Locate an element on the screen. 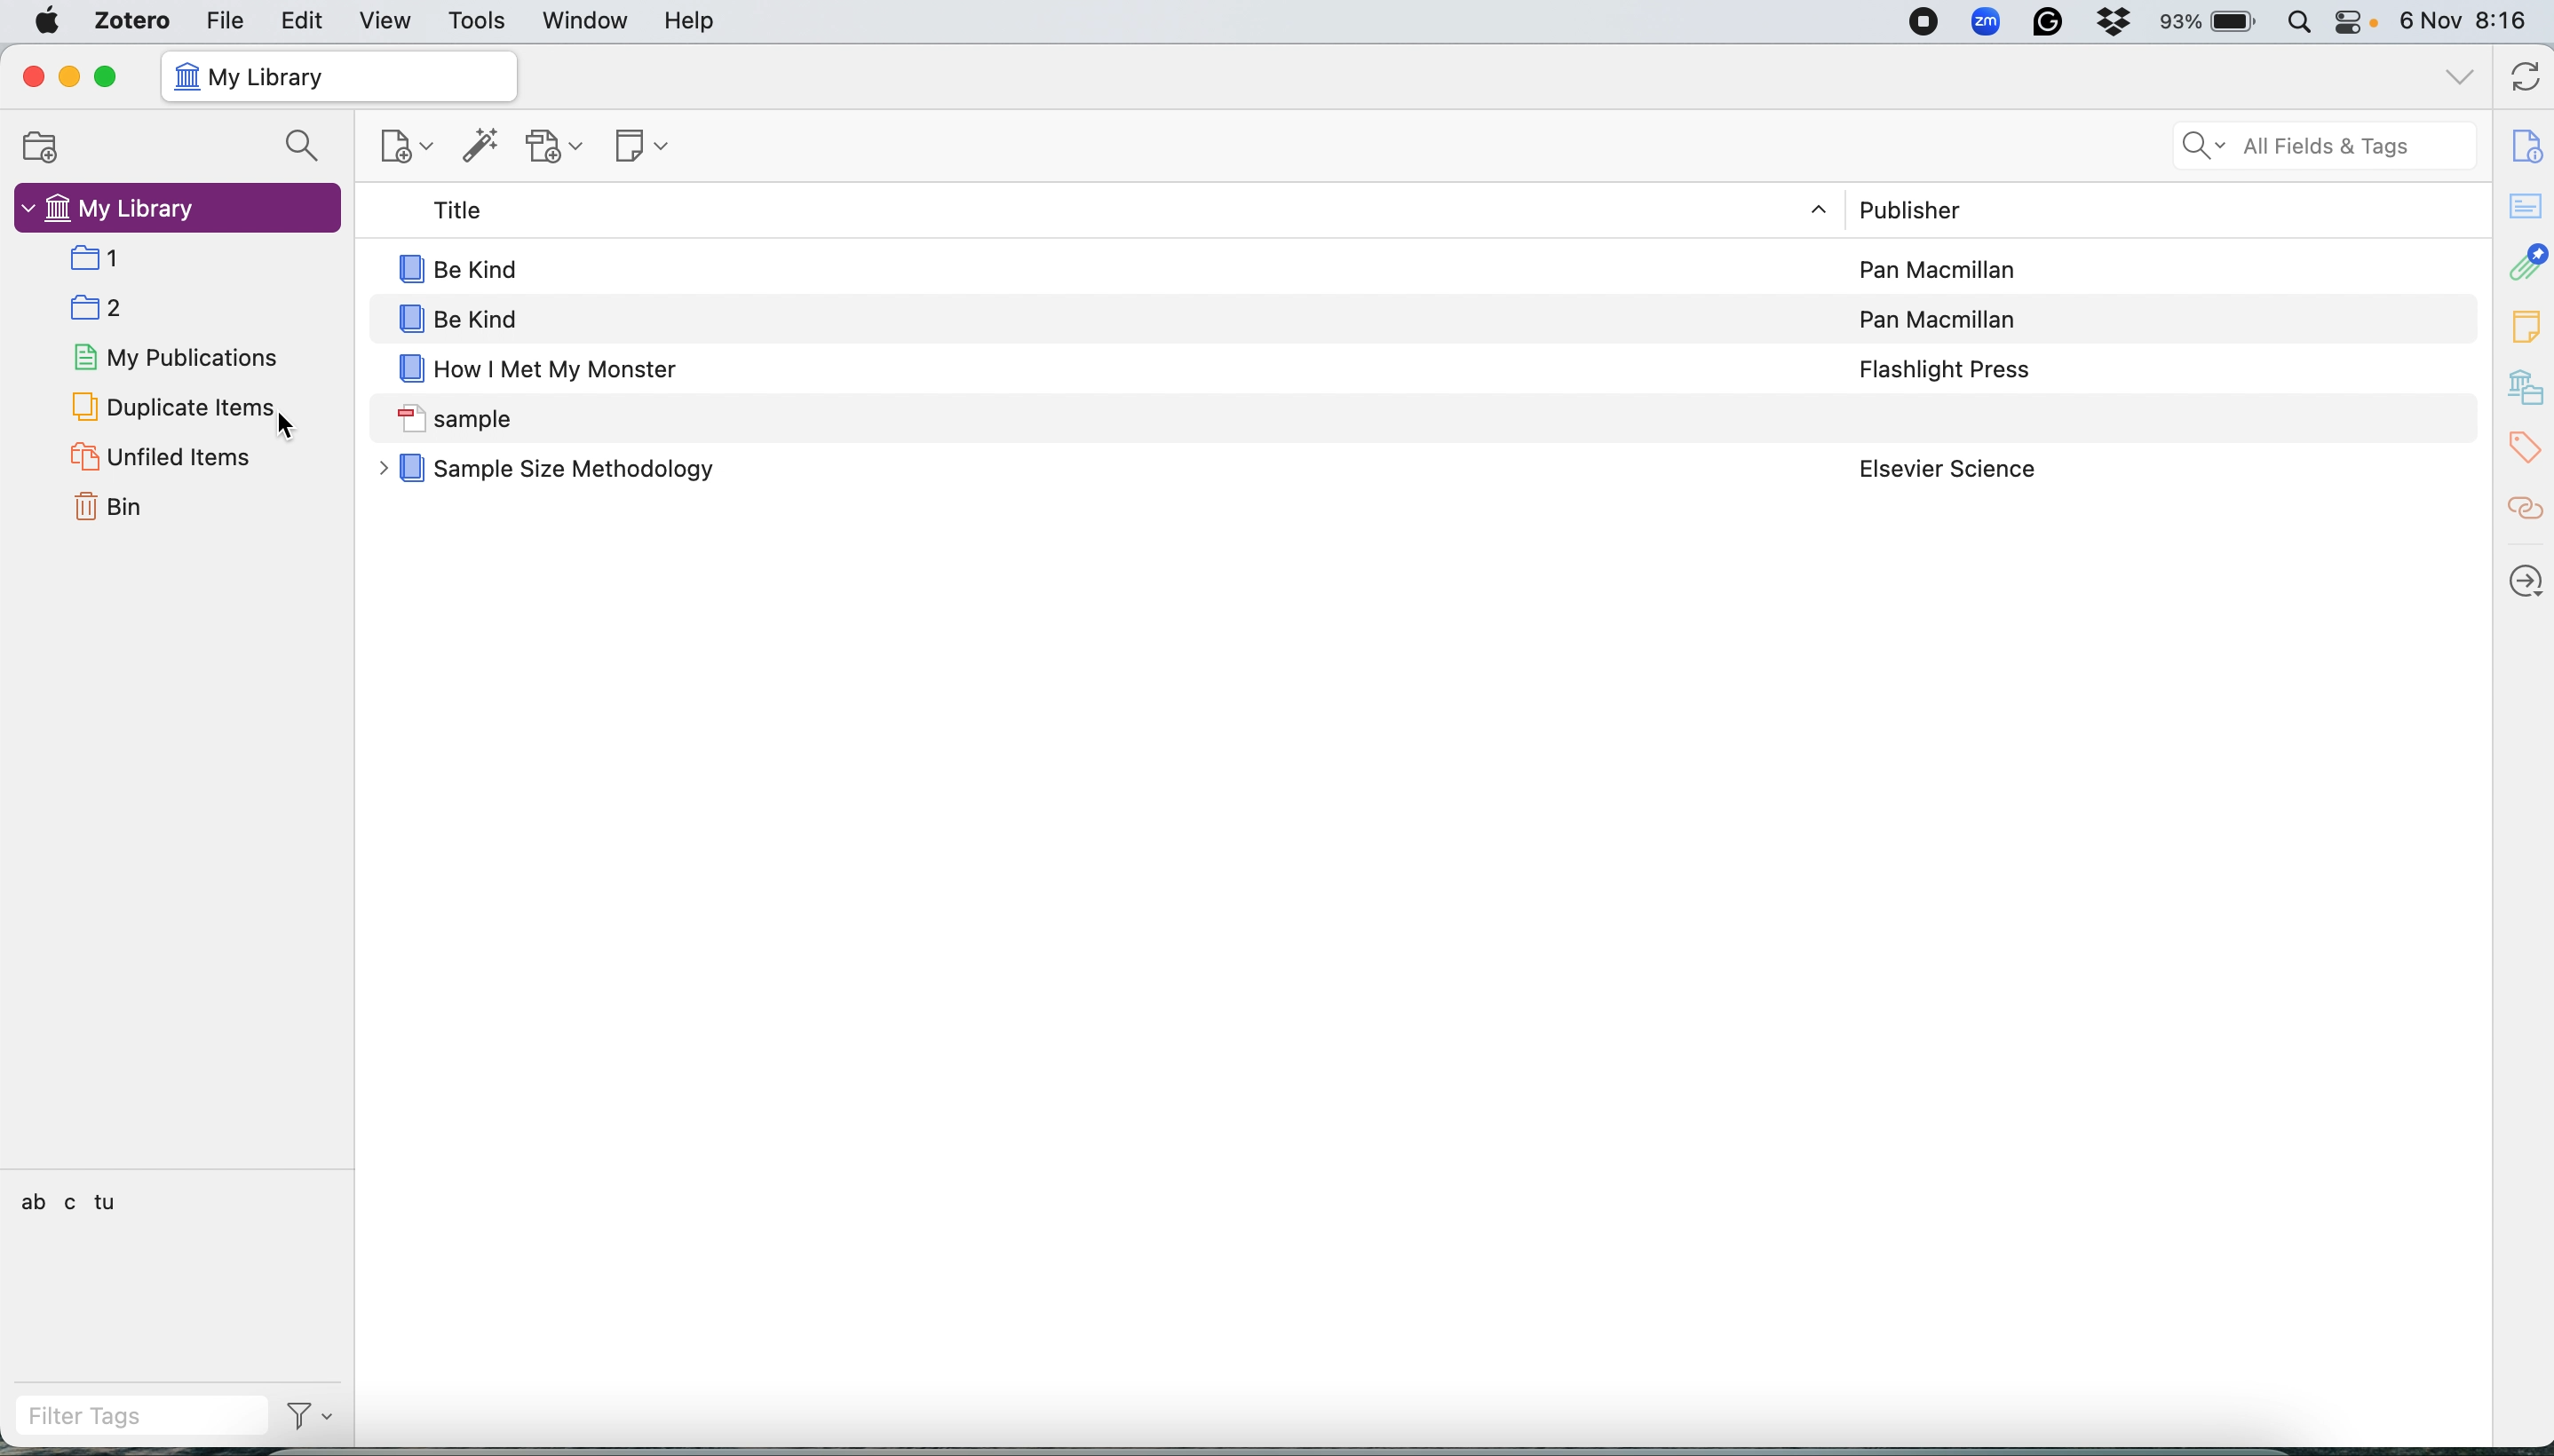  control center is located at coordinates (2358, 22).